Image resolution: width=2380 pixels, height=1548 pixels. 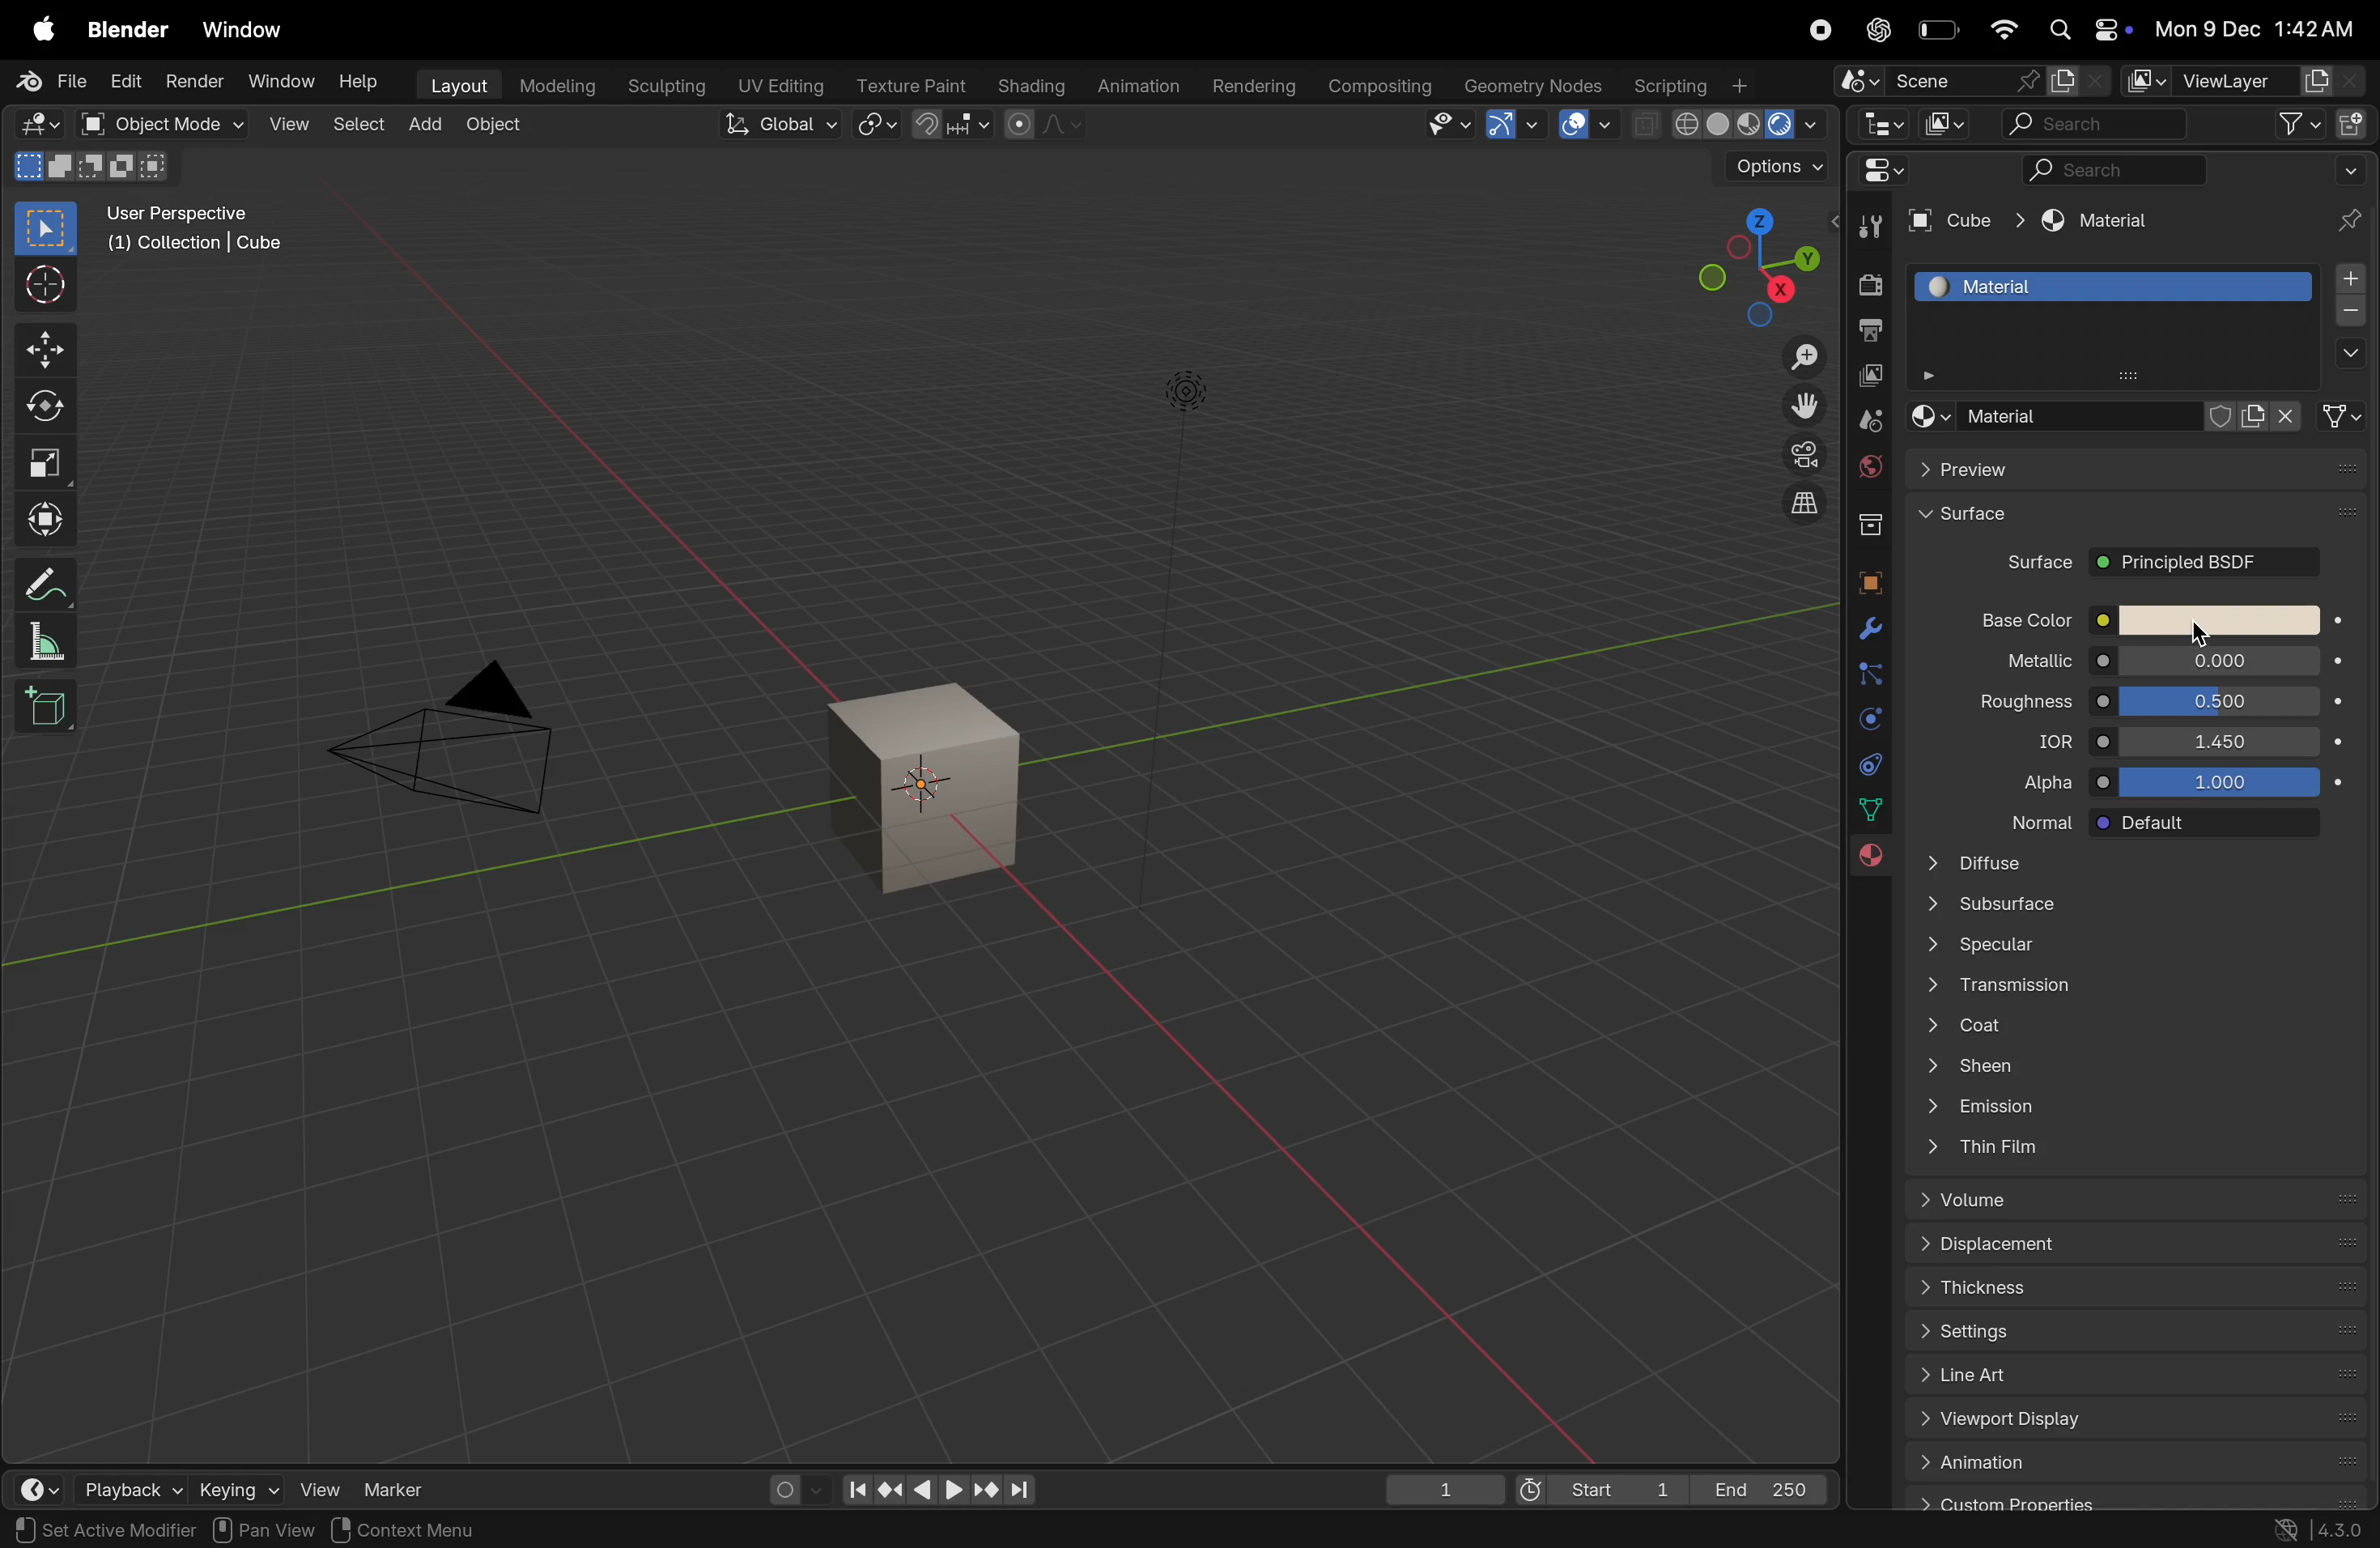 I want to click on data, so click(x=1873, y=808).